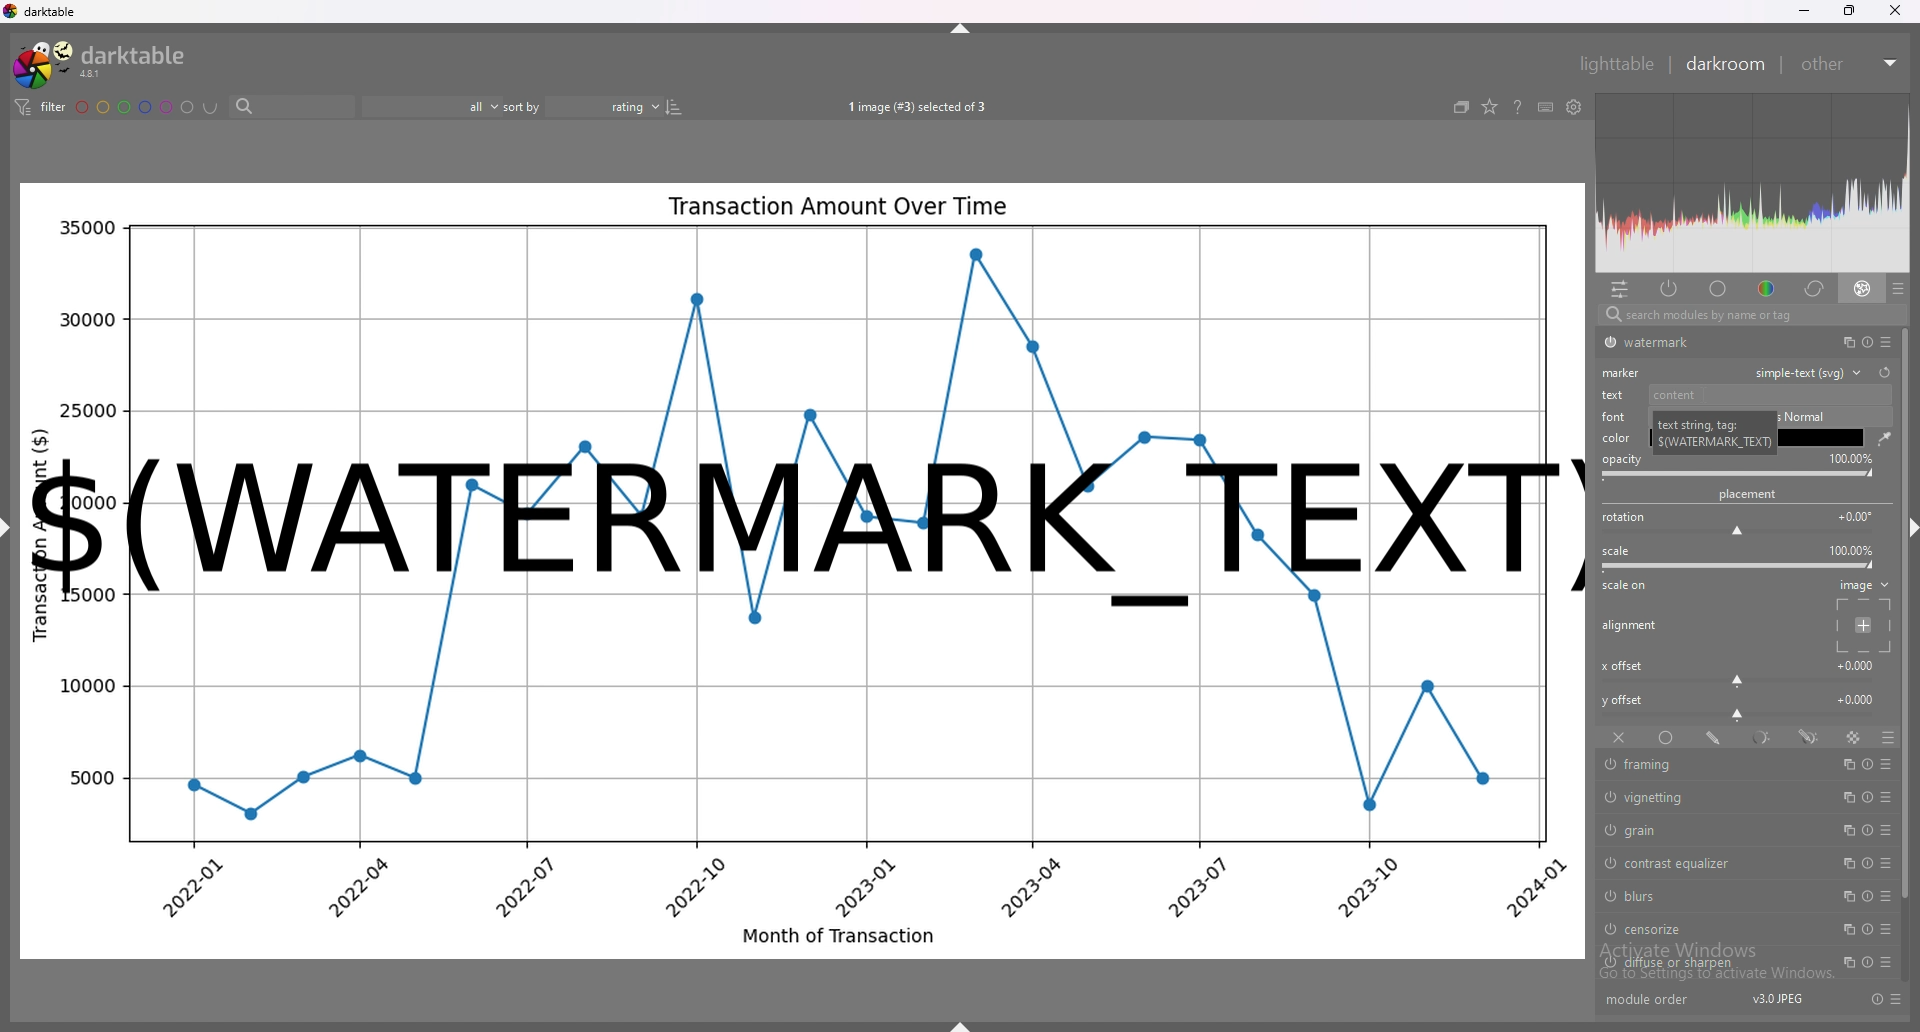 The width and height of the screenshot is (1920, 1032). What do you see at coordinates (1892, 12) in the screenshot?
I see `close` at bounding box center [1892, 12].